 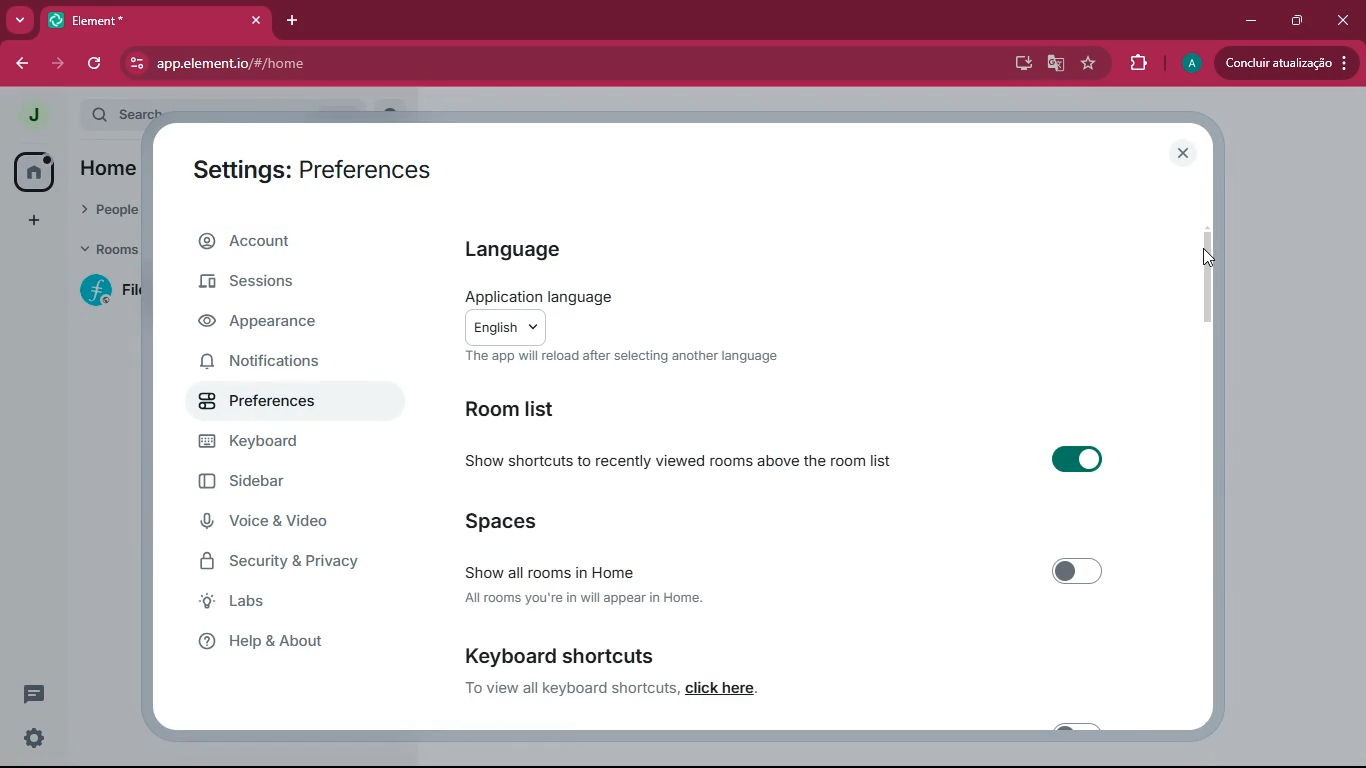 I want to click on toggle on, so click(x=1073, y=459).